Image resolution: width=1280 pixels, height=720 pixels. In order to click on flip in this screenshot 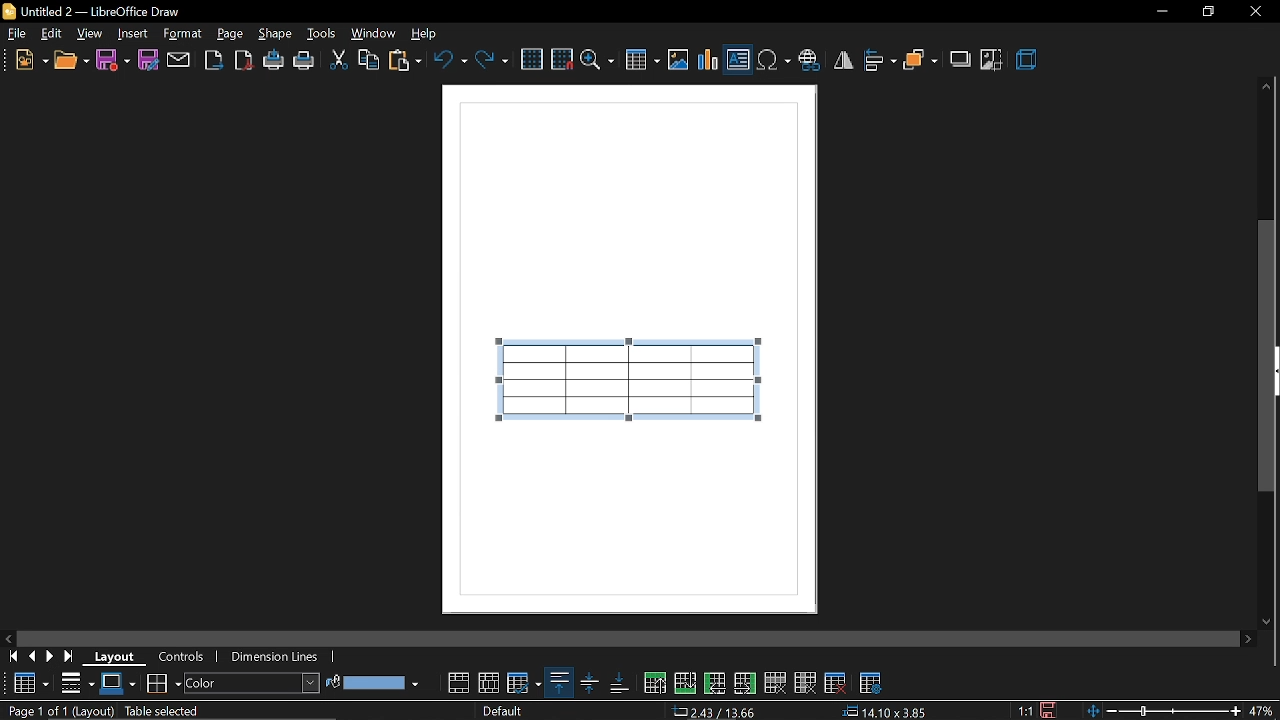, I will do `click(842, 58)`.